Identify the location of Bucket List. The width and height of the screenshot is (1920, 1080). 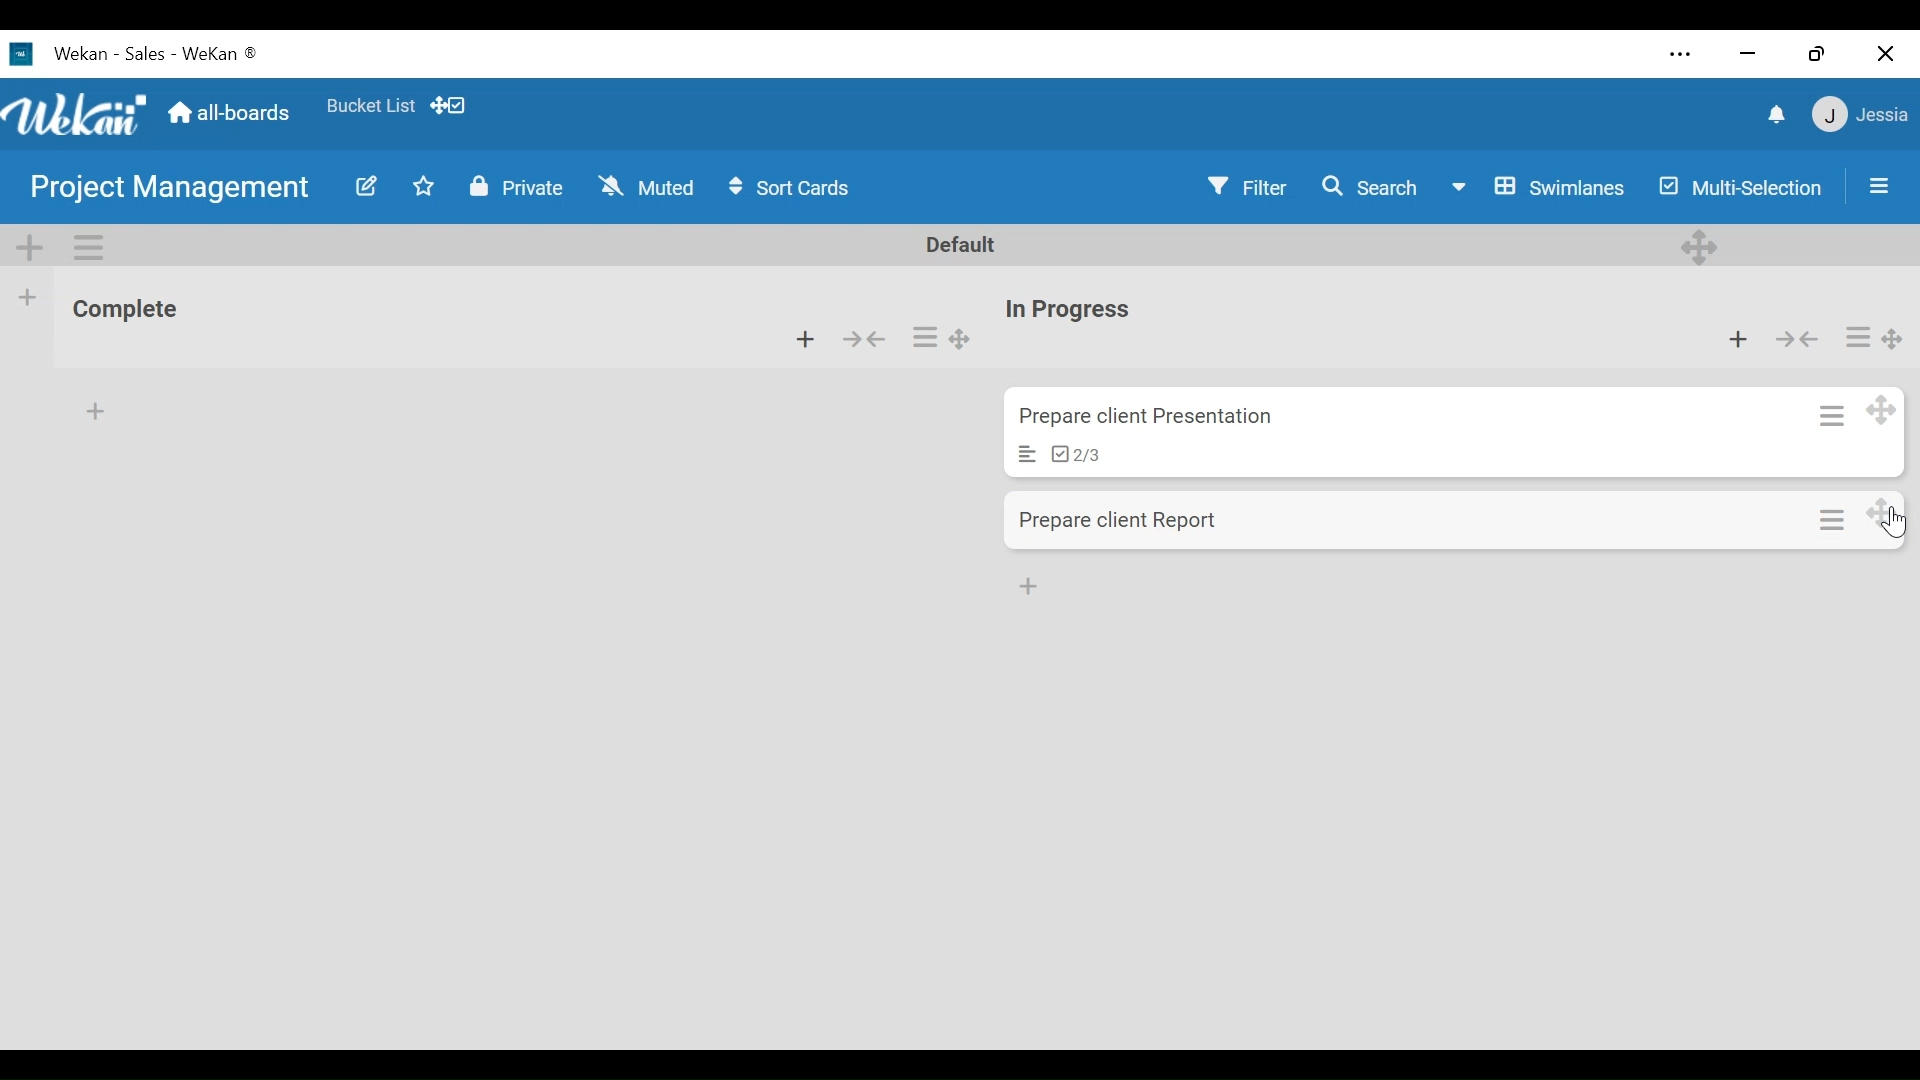
(370, 104).